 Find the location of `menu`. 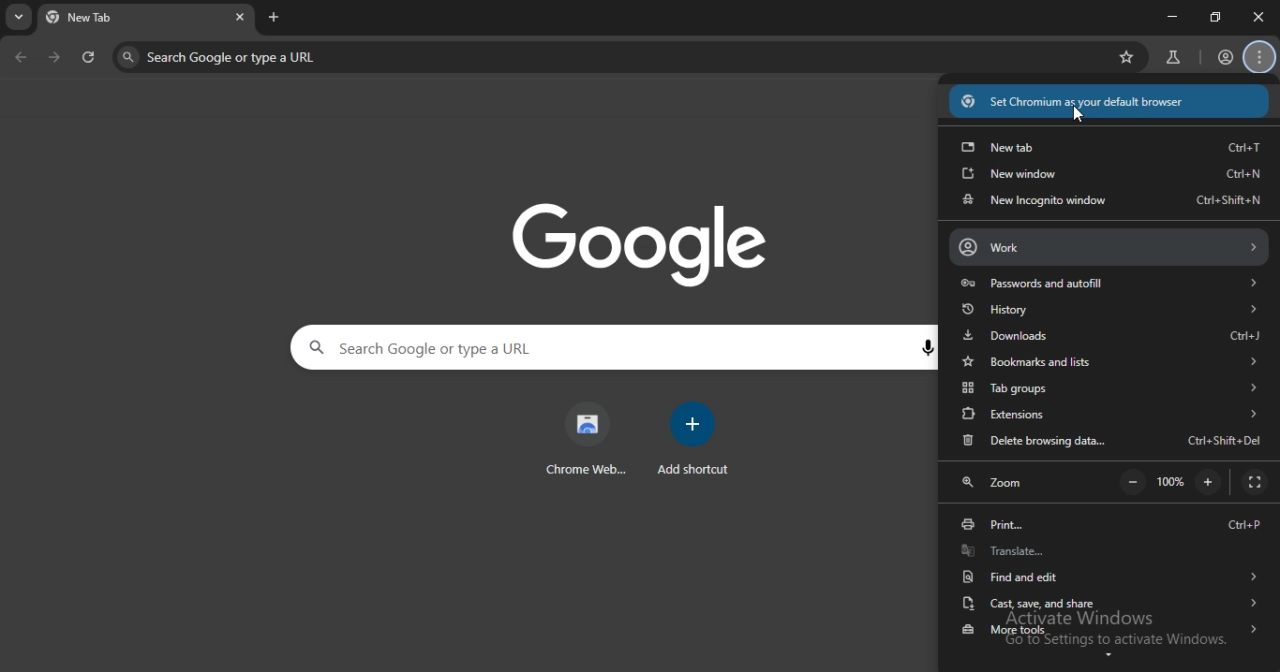

menu is located at coordinates (1260, 56).